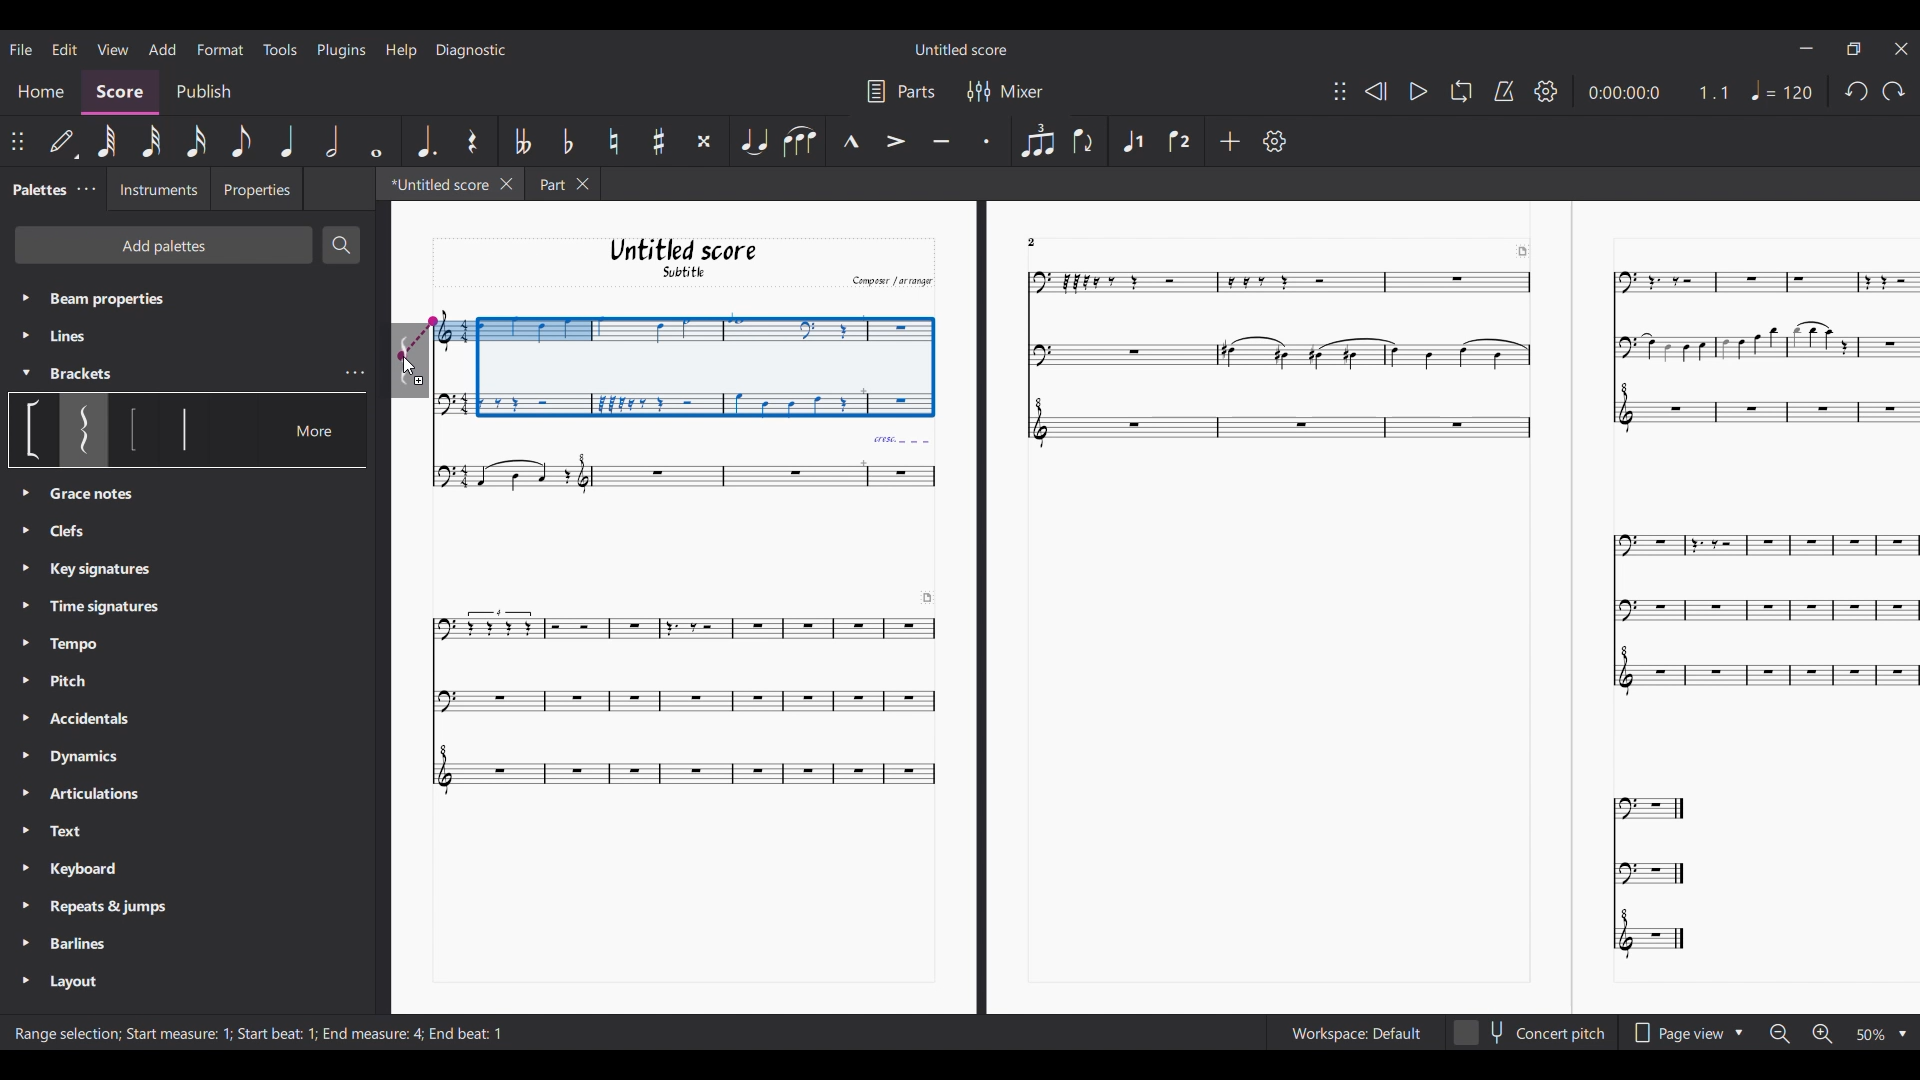 This screenshot has width=1920, height=1080. I want to click on Articulations, so click(102, 791).